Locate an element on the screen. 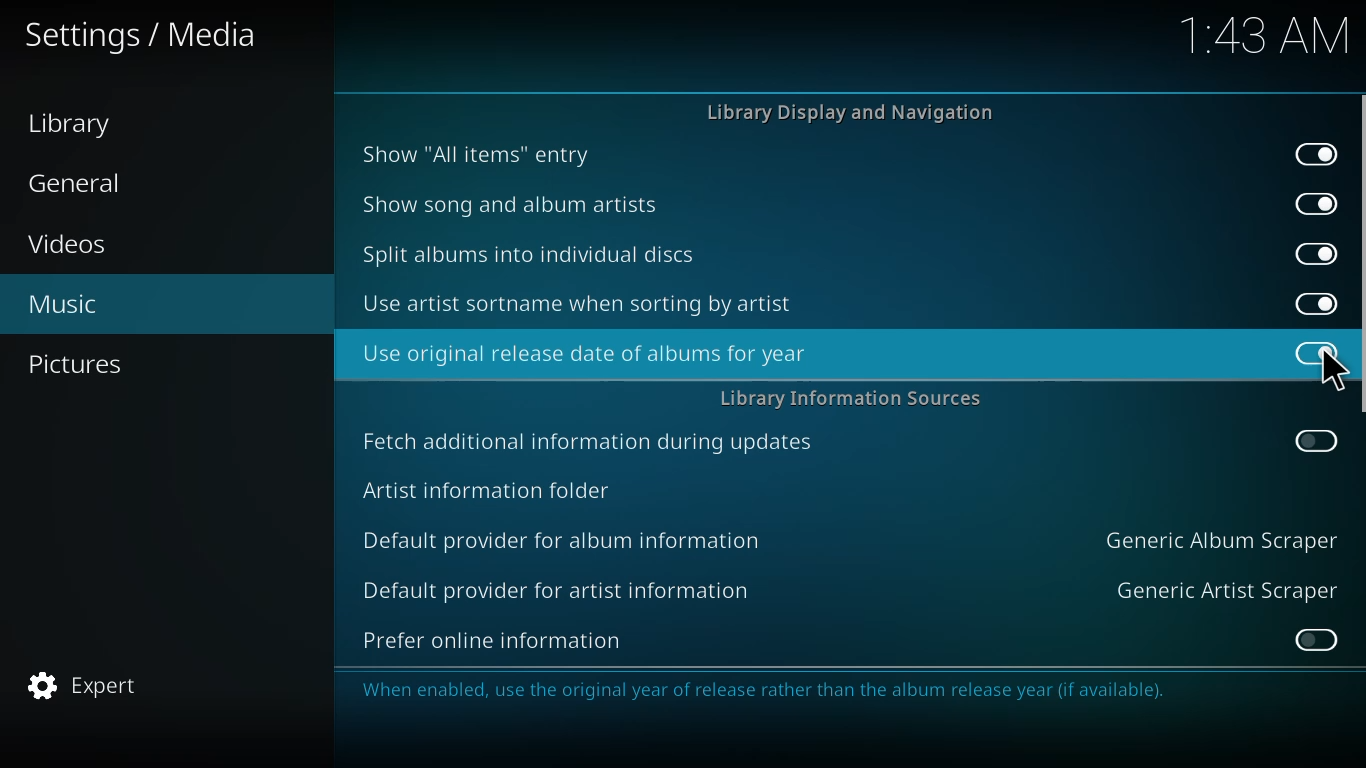  library info is located at coordinates (851, 398).